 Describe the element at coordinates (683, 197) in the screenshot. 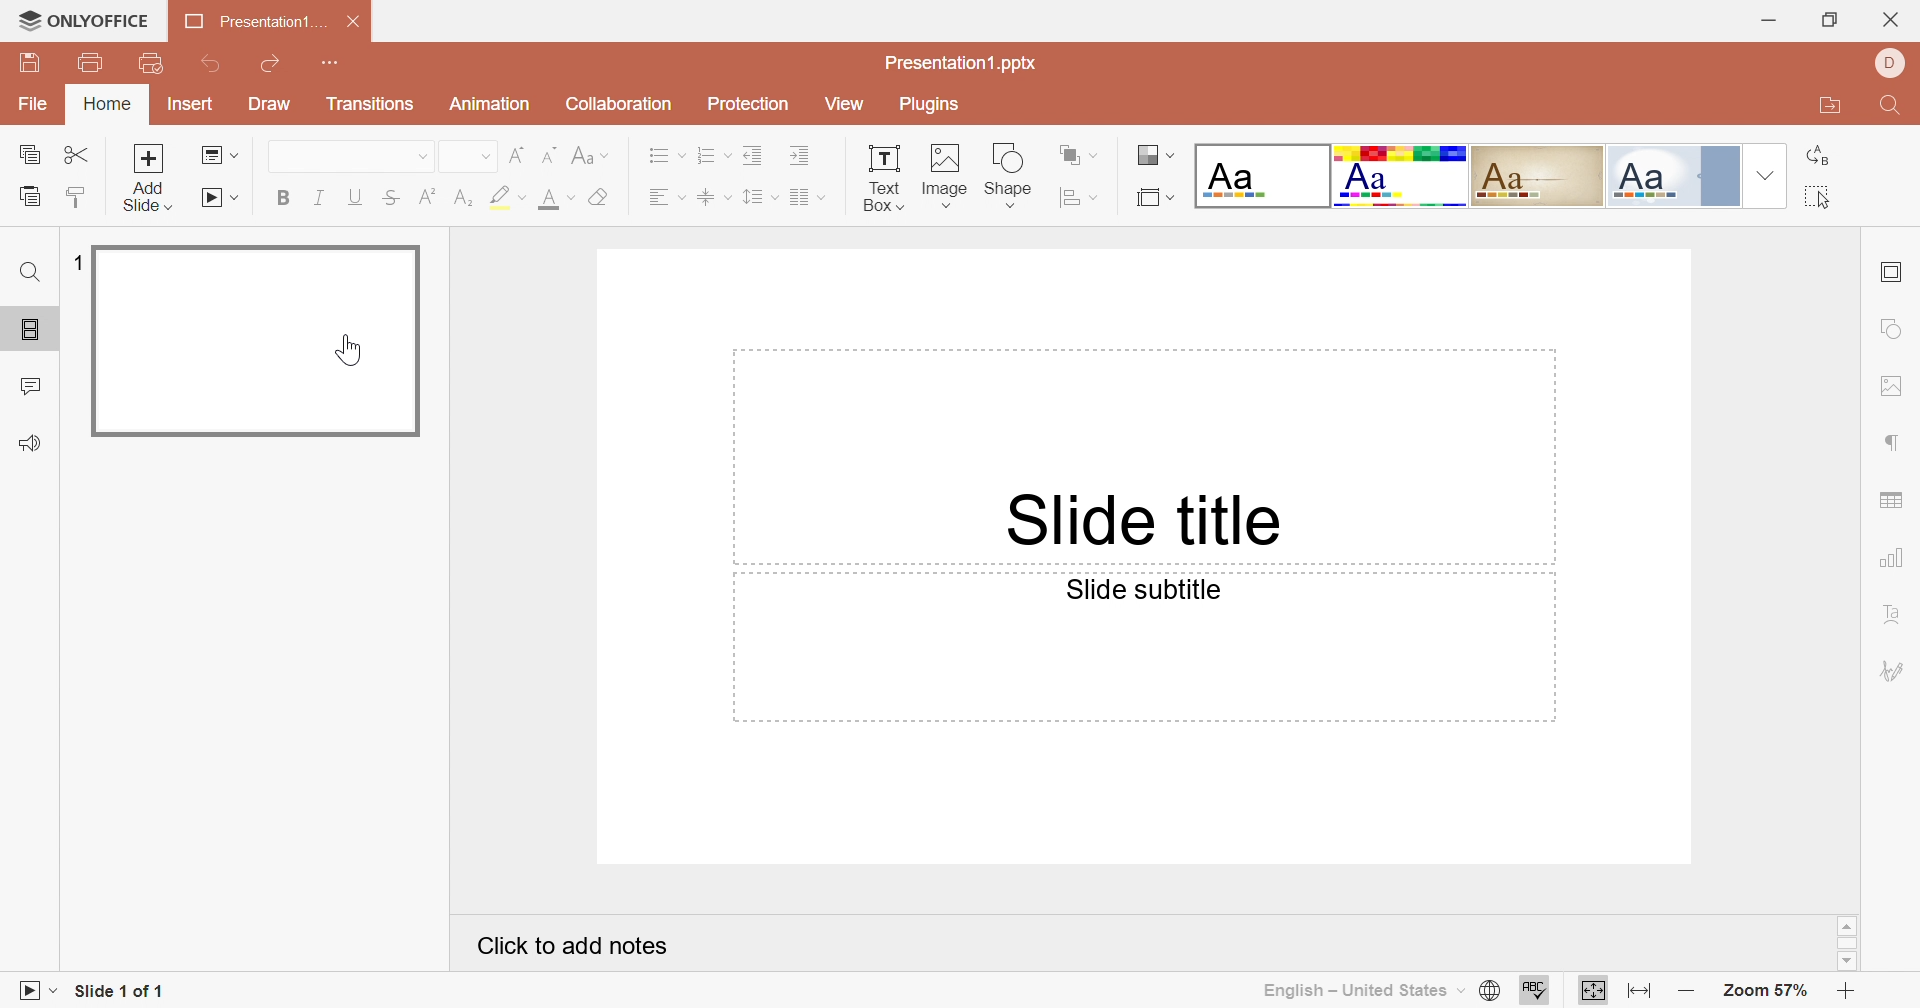

I see `Drop Down` at that location.